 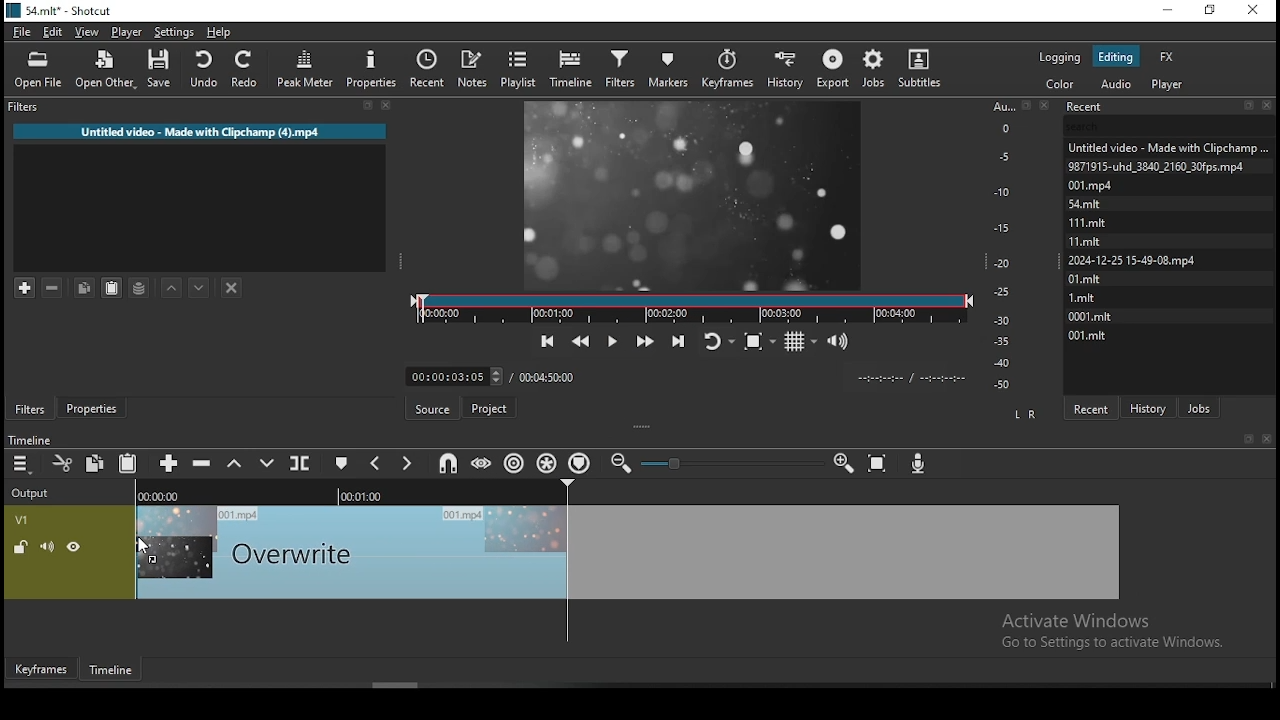 I want to click on timeline, so click(x=27, y=439).